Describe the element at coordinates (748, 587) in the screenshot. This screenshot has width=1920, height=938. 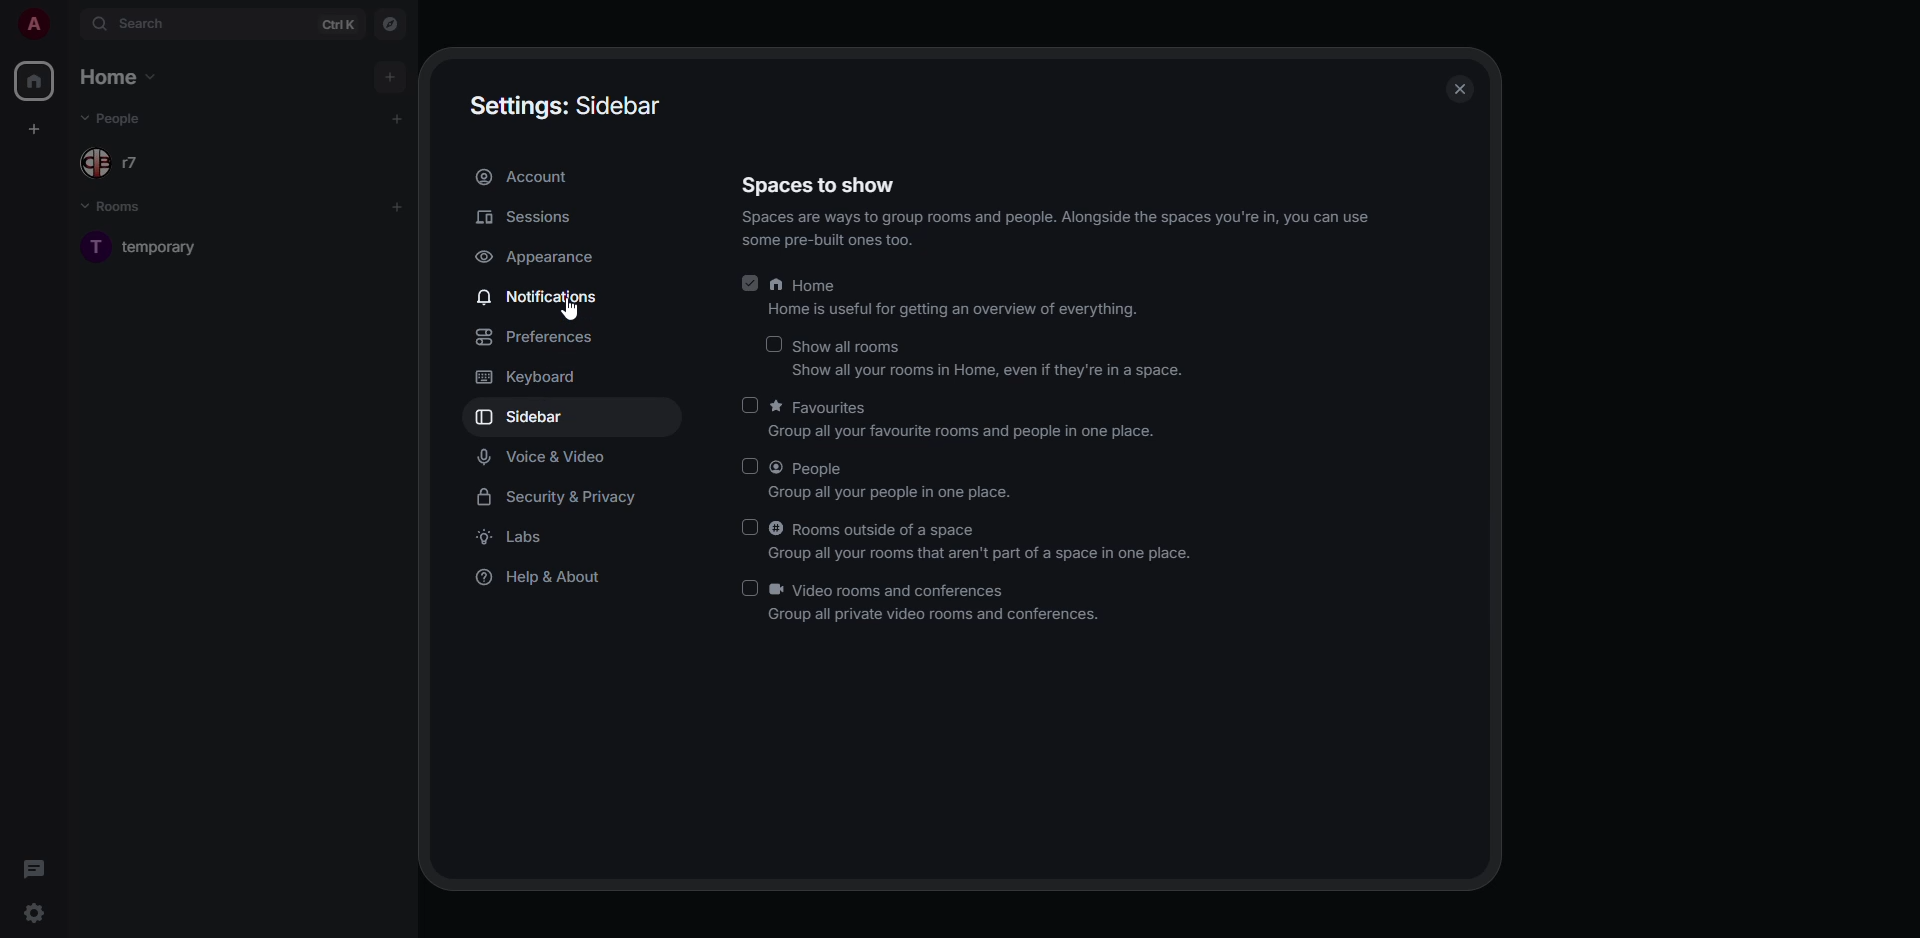
I see `click to enable` at that location.